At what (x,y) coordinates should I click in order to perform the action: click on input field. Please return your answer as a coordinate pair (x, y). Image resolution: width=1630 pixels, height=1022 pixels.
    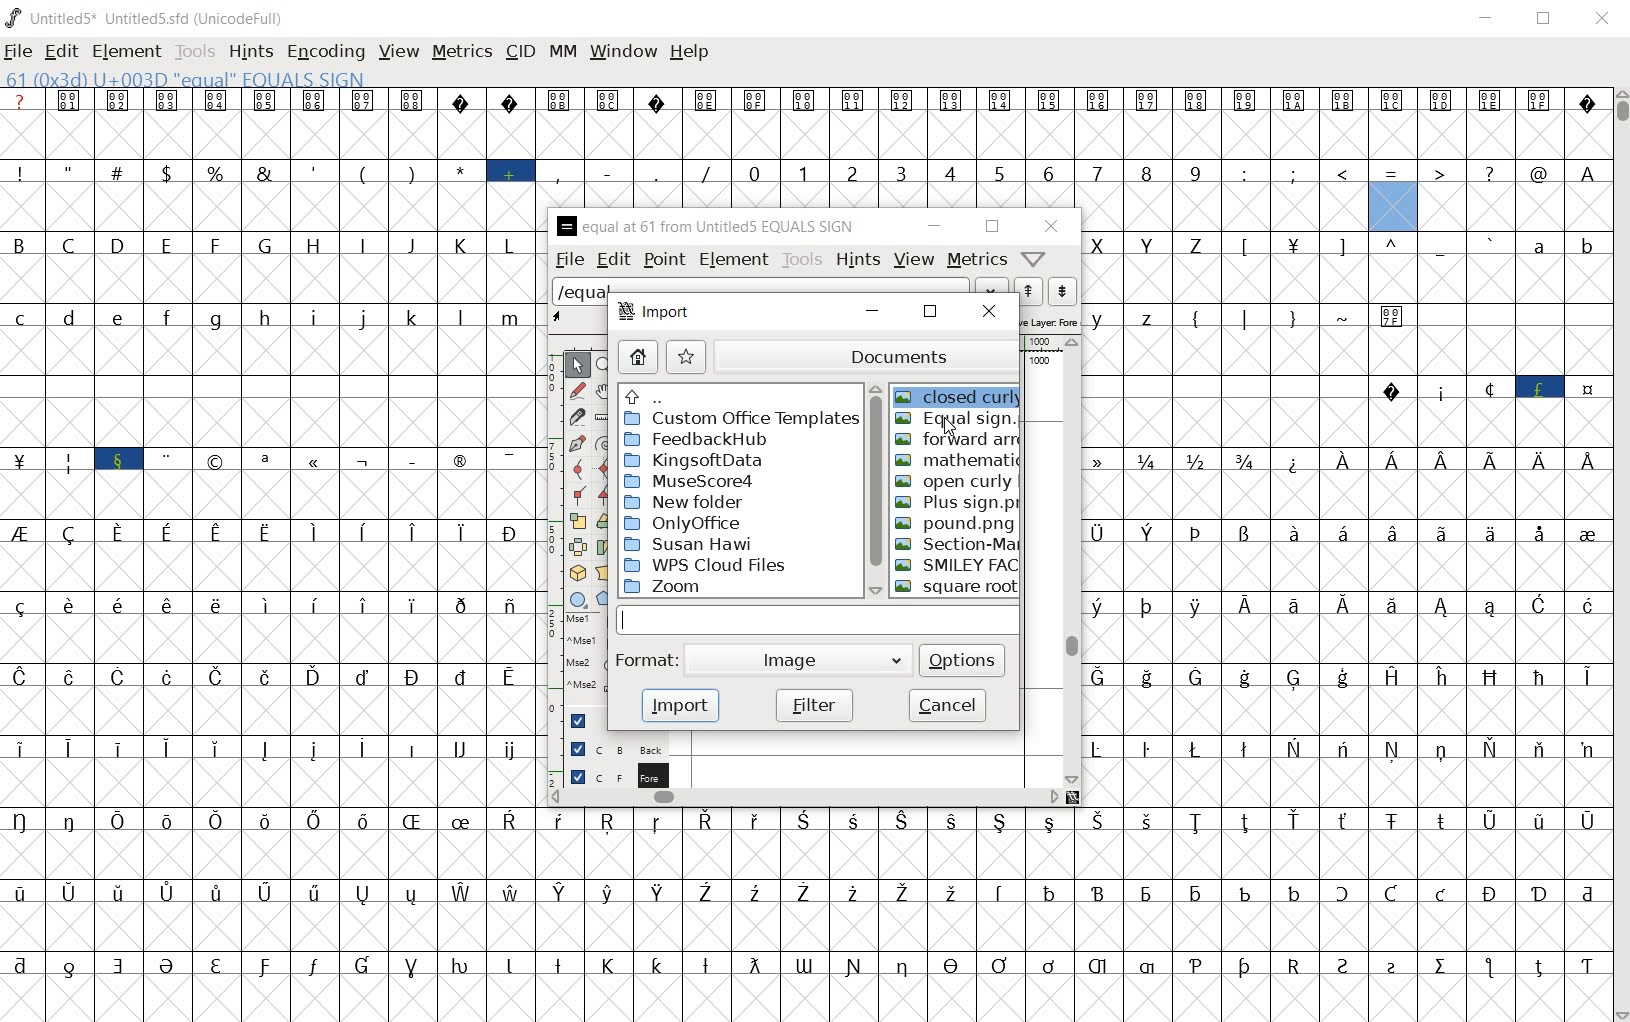
    Looking at the image, I should click on (818, 621).